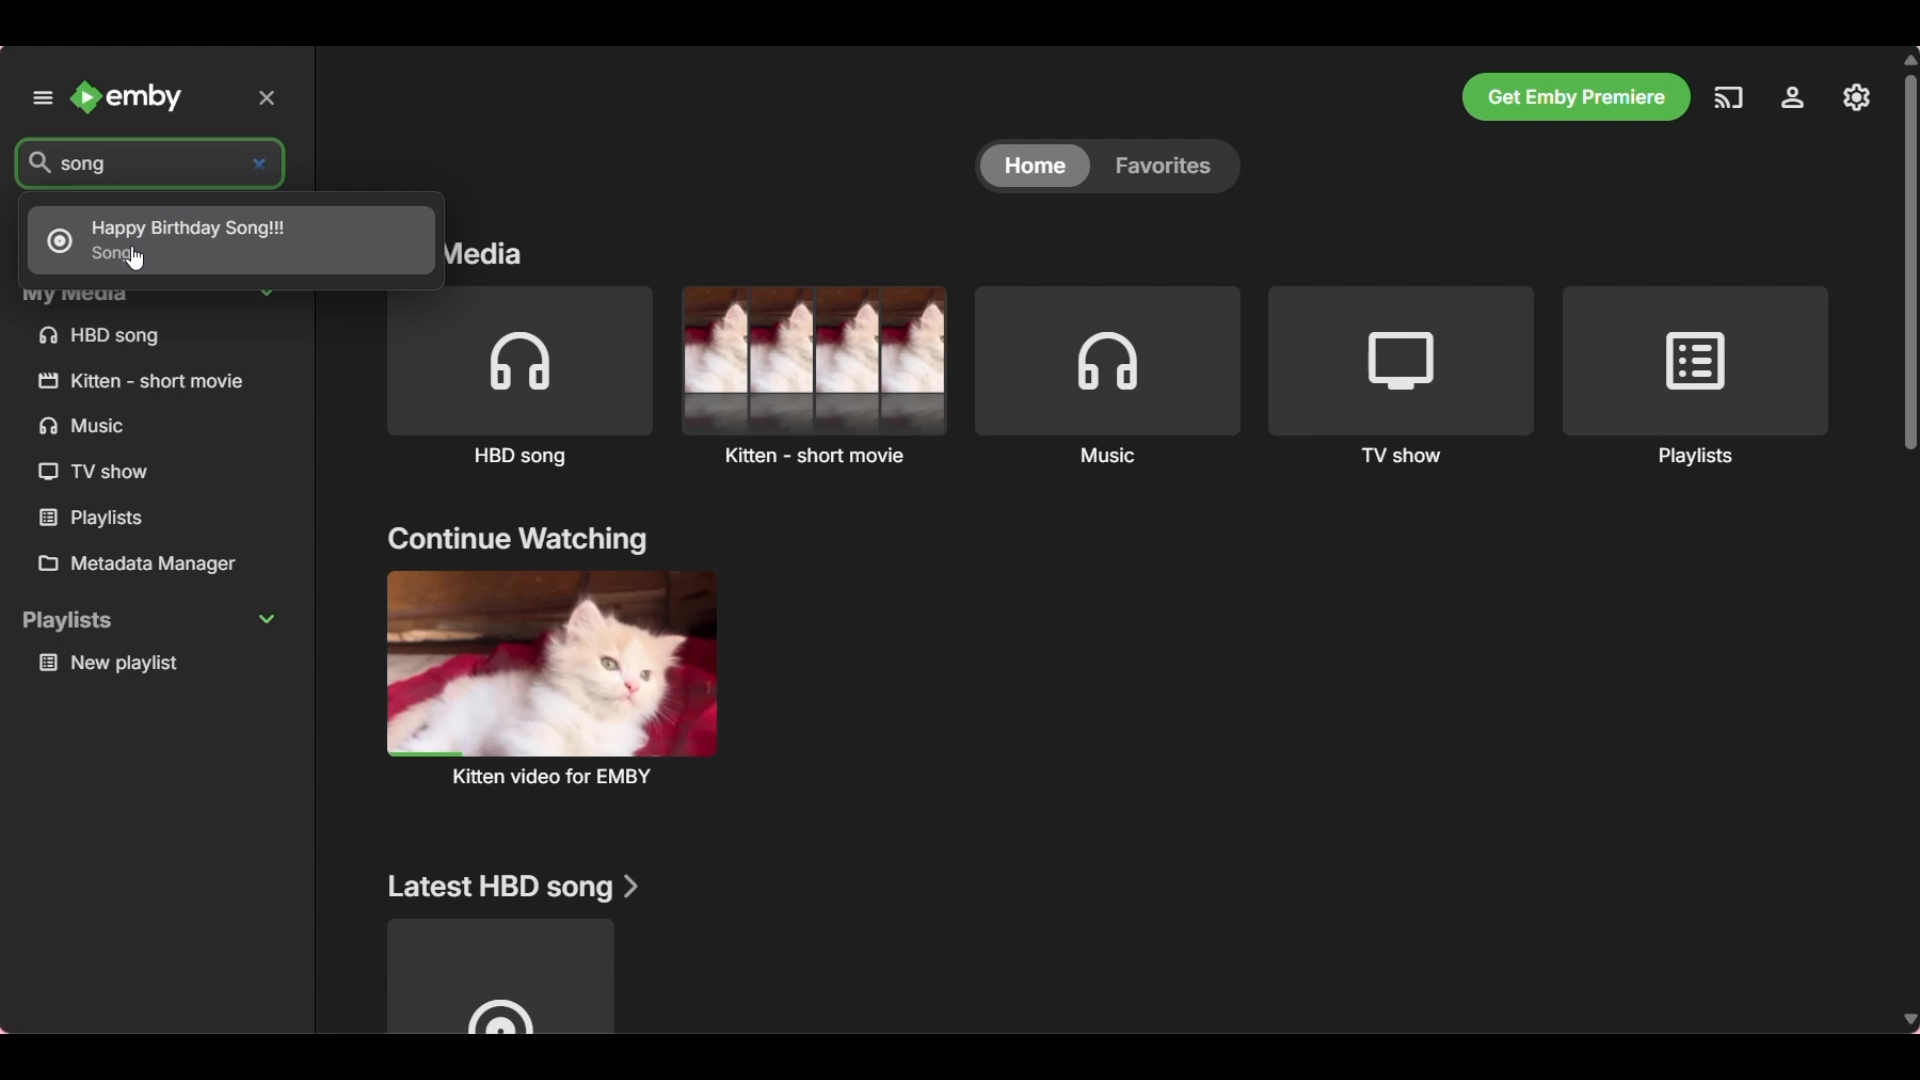  What do you see at coordinates (514, 887) in the screenshot?
I see `Latest HBD song` at bounding box center [514, 887].